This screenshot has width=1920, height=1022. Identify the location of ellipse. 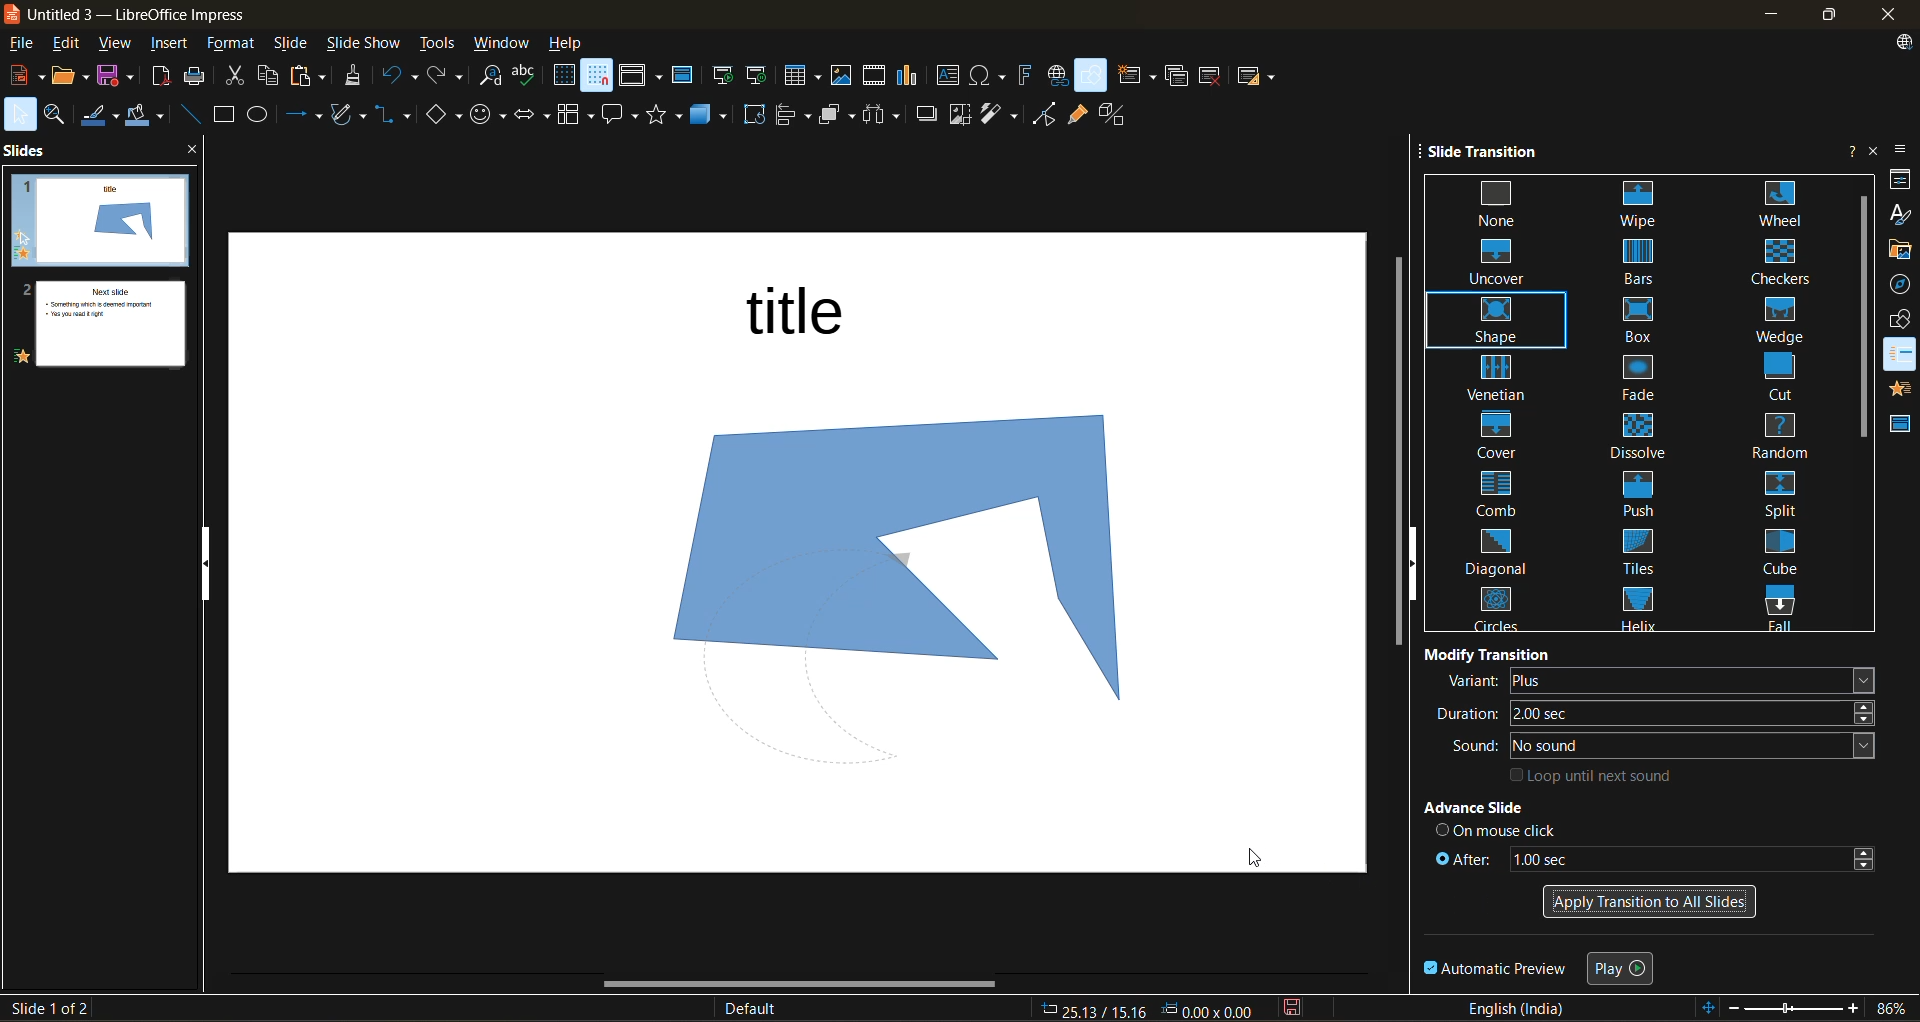
(264, 115).